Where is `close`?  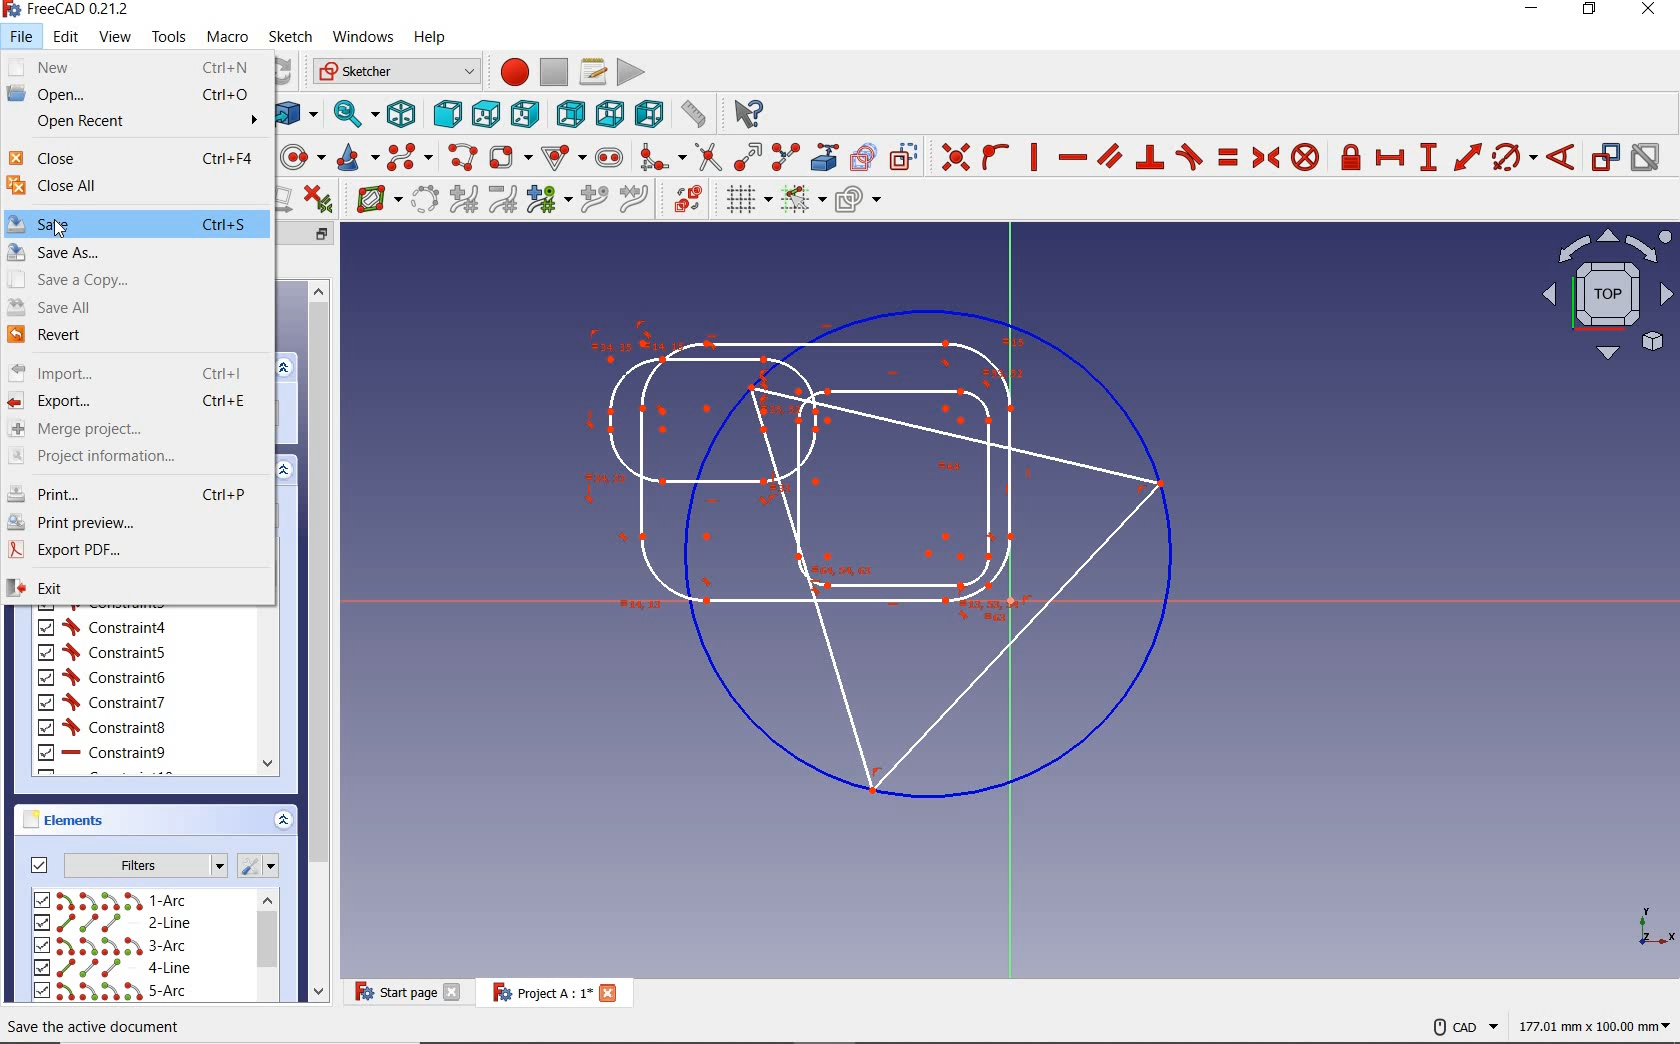
close is located at coordinates (135, 157).